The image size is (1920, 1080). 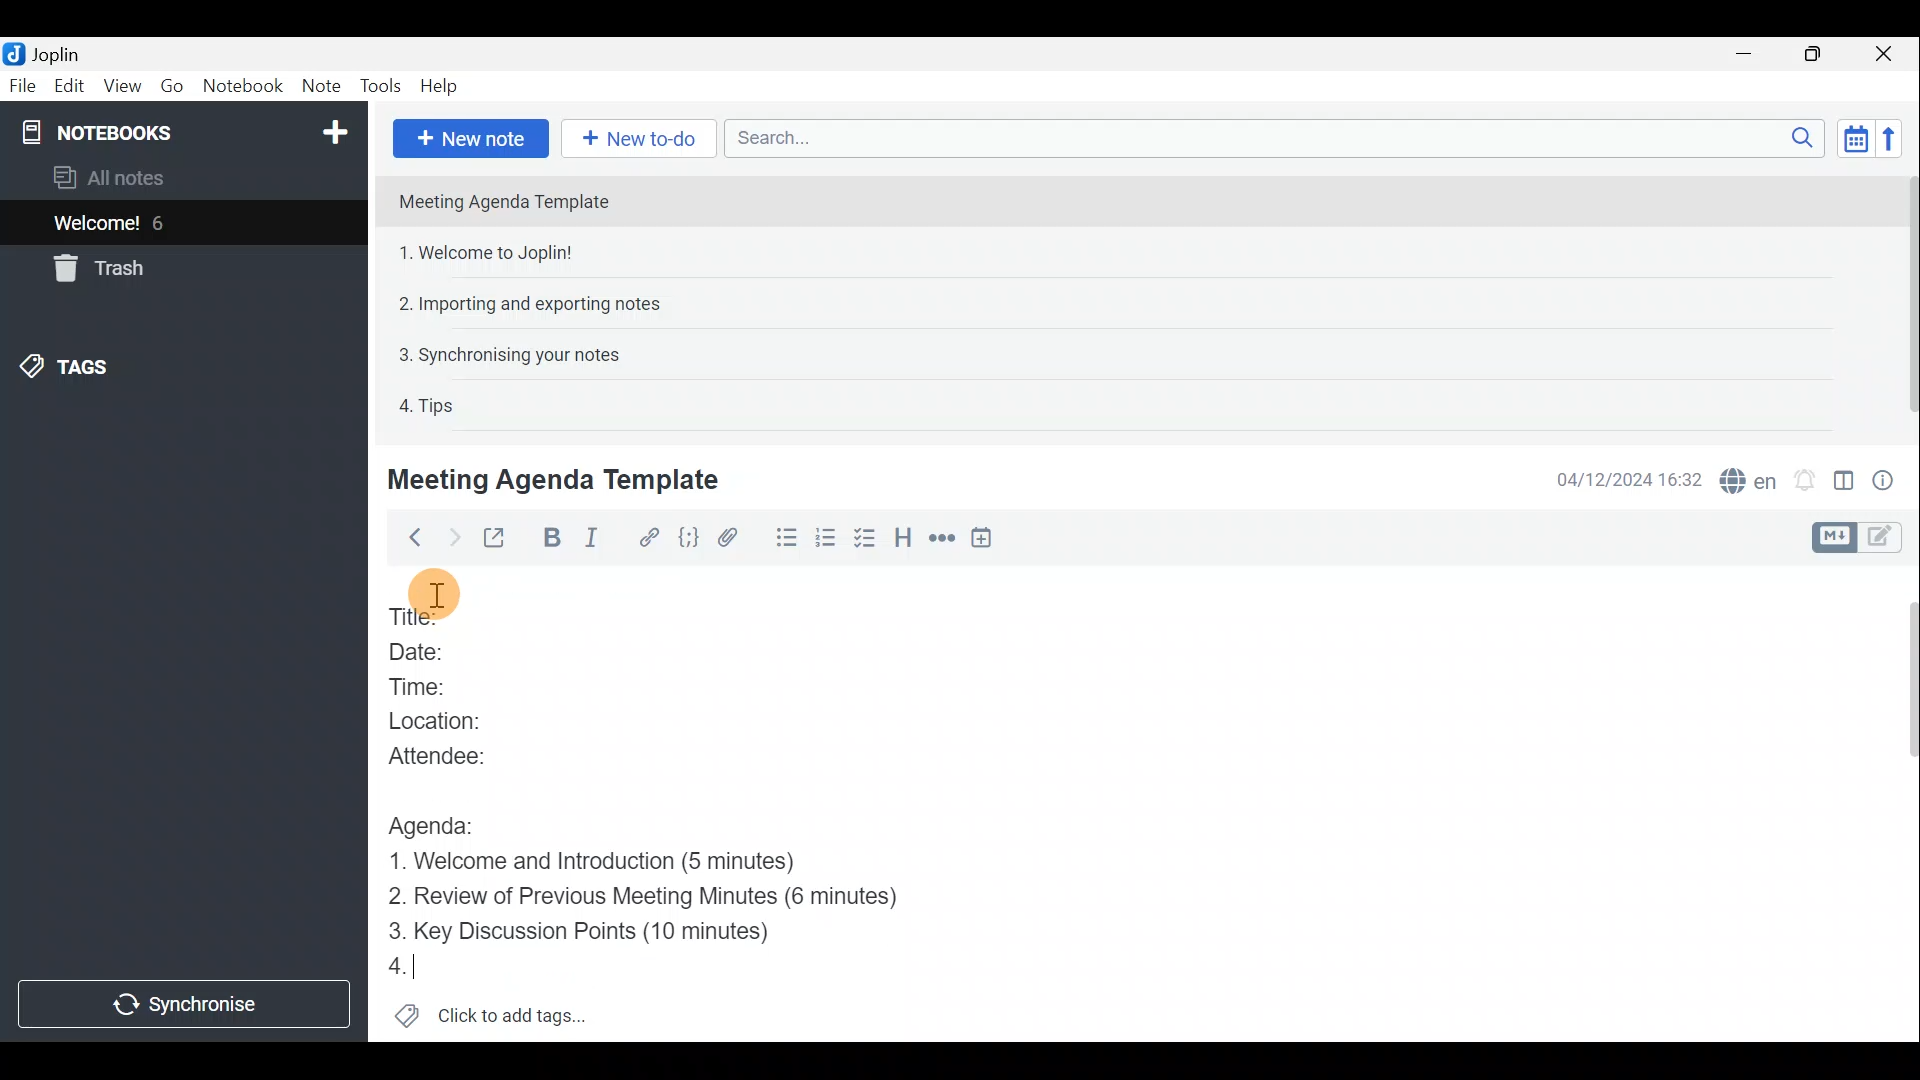 I want to click on Back, so click(x=409, y=541).